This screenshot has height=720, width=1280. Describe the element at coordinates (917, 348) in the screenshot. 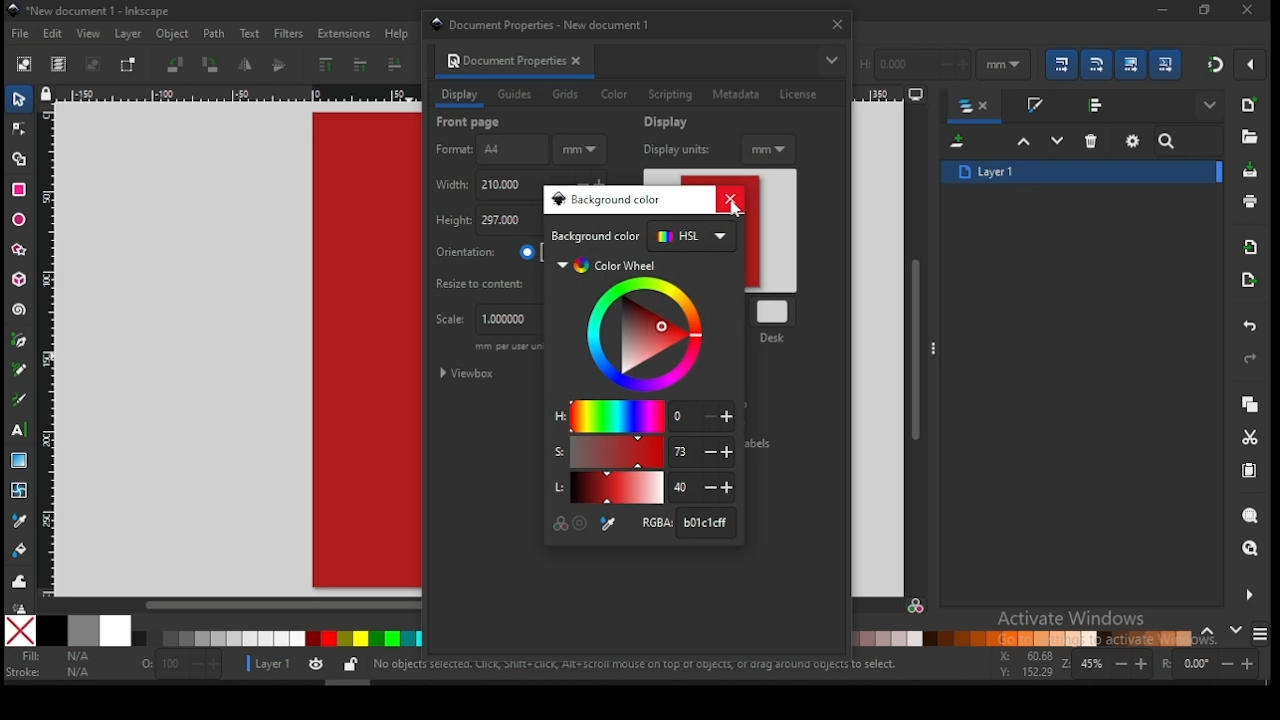

I see `scroll bar` at that location.